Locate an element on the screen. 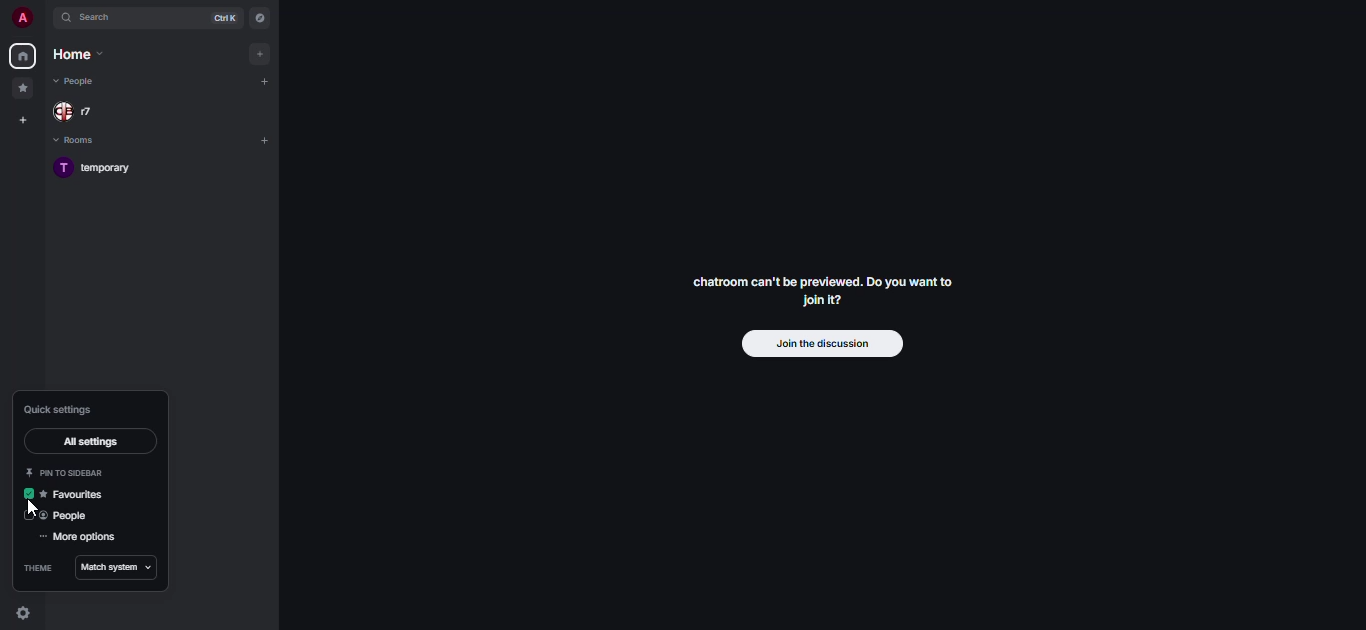 Image resolution: width=1366 pixels, height=630 pixels. add is located at coordinates (259, 53).